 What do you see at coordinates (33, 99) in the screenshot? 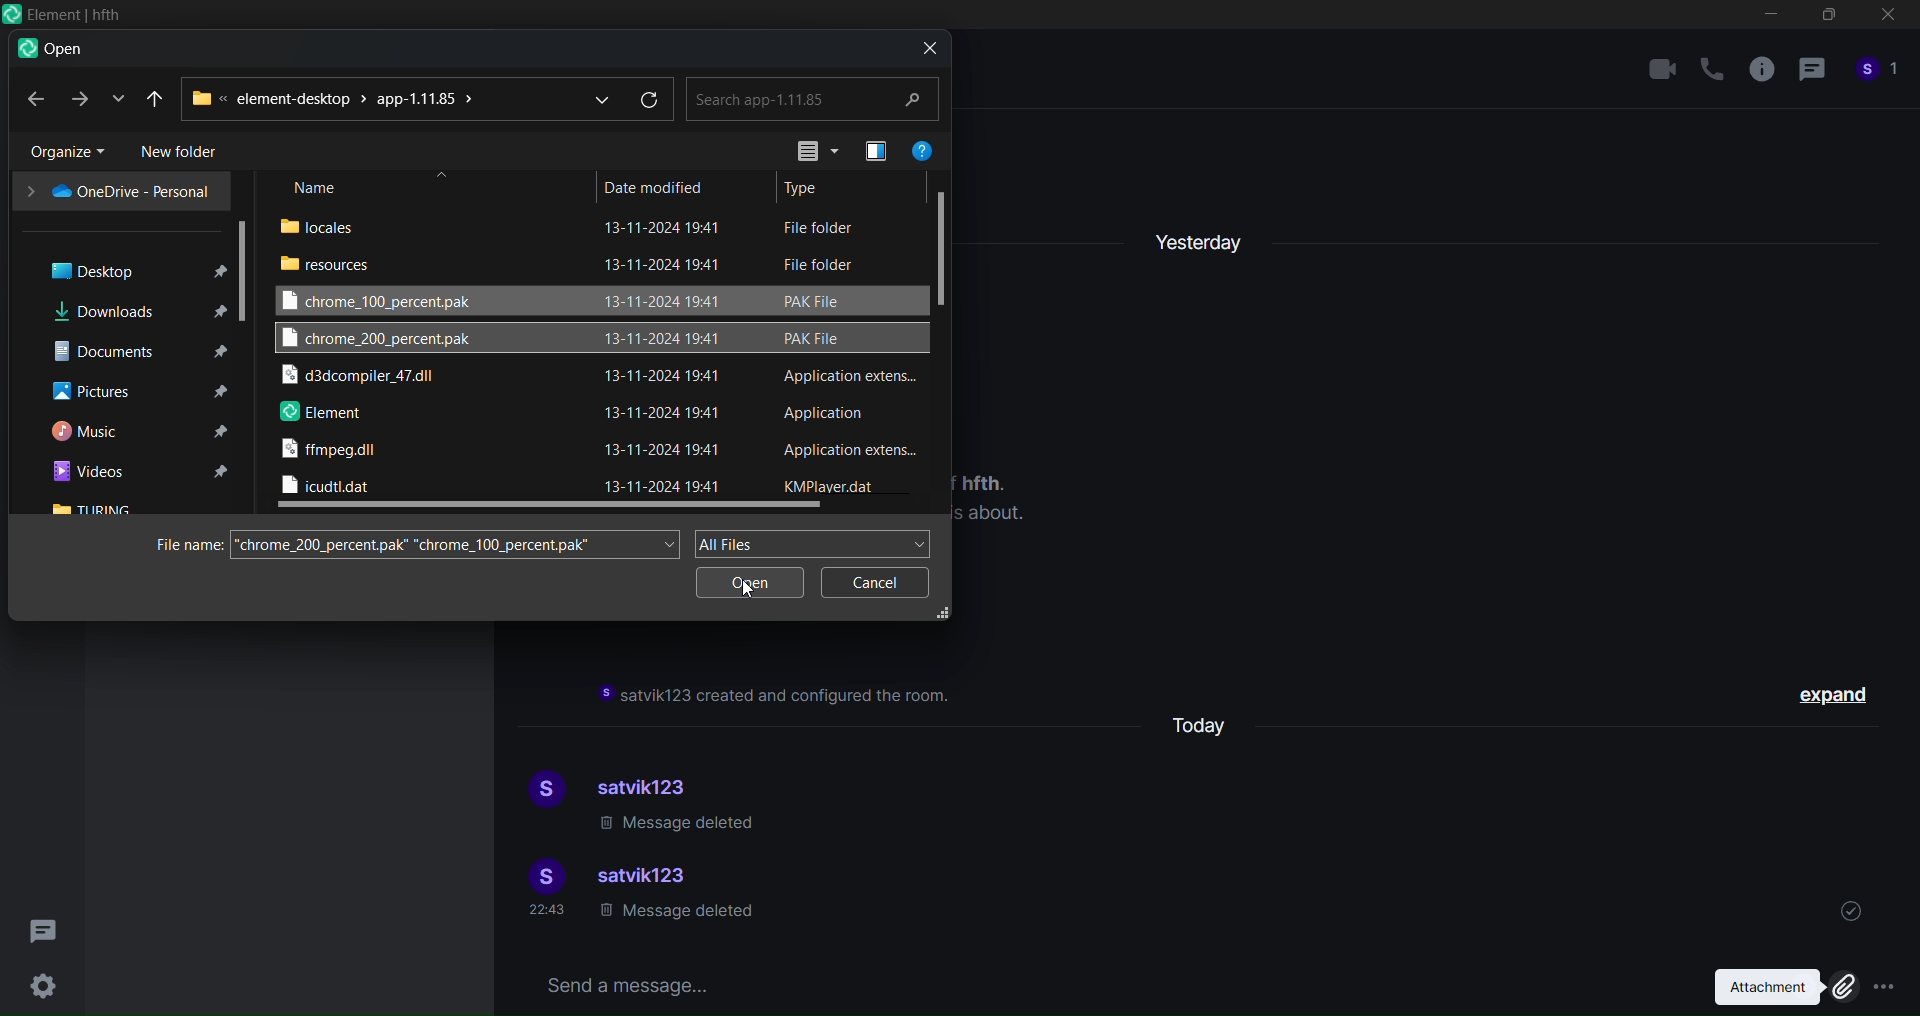
I see `back` at bounding box center [33, 99].